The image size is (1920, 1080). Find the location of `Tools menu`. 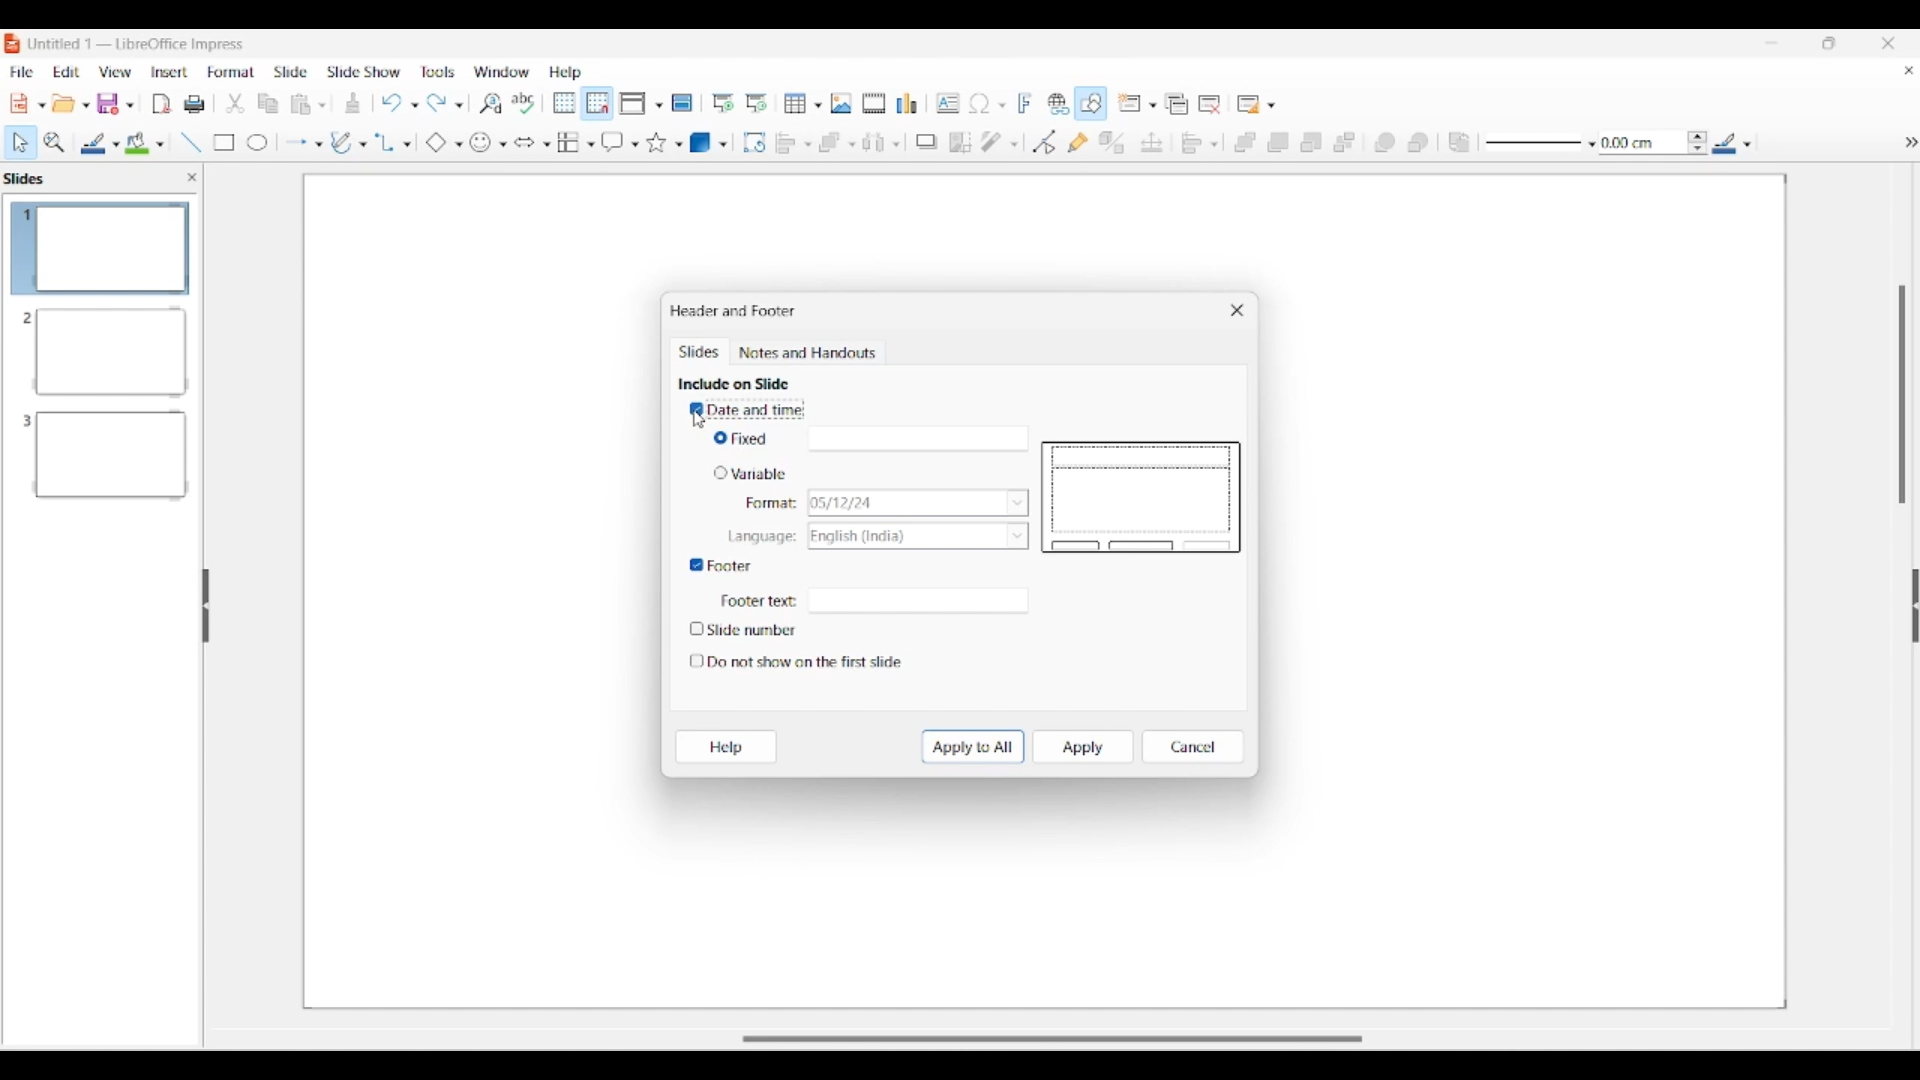

Tools menu is located at coordinates (438, 72).